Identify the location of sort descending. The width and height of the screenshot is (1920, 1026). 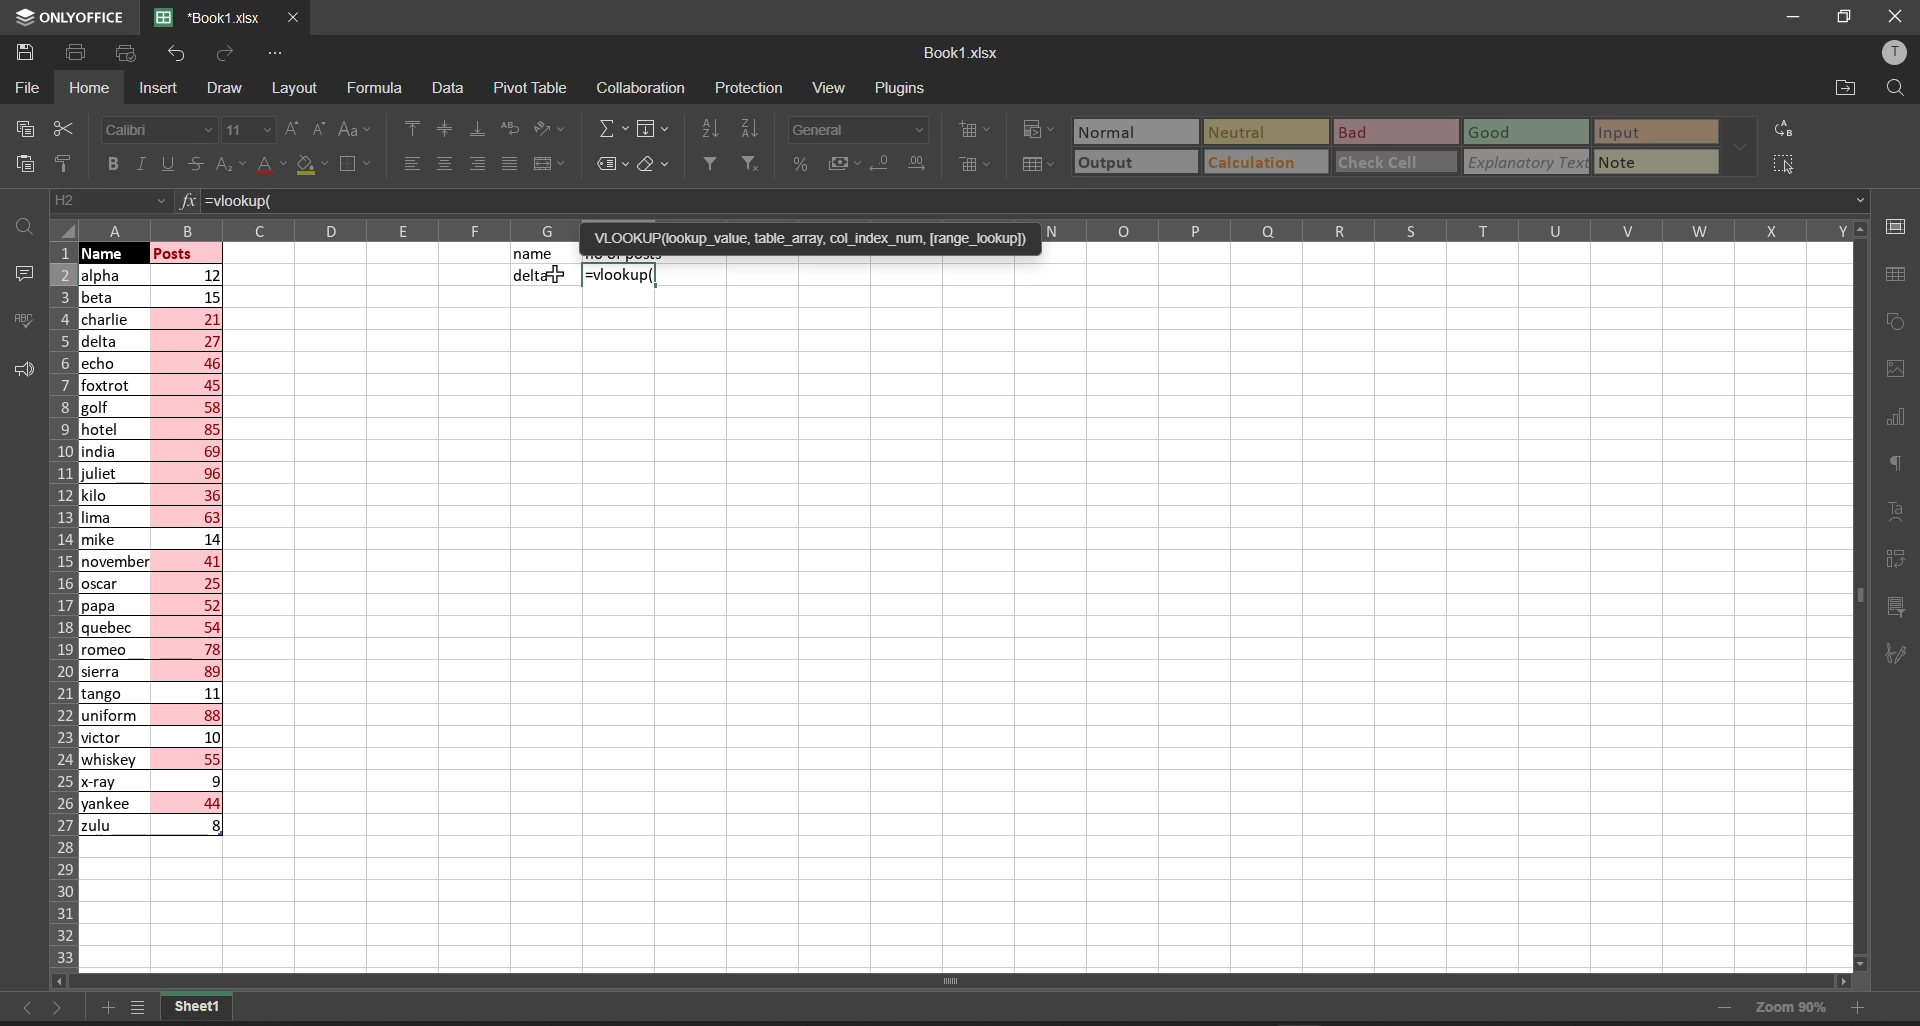
(754, 129).